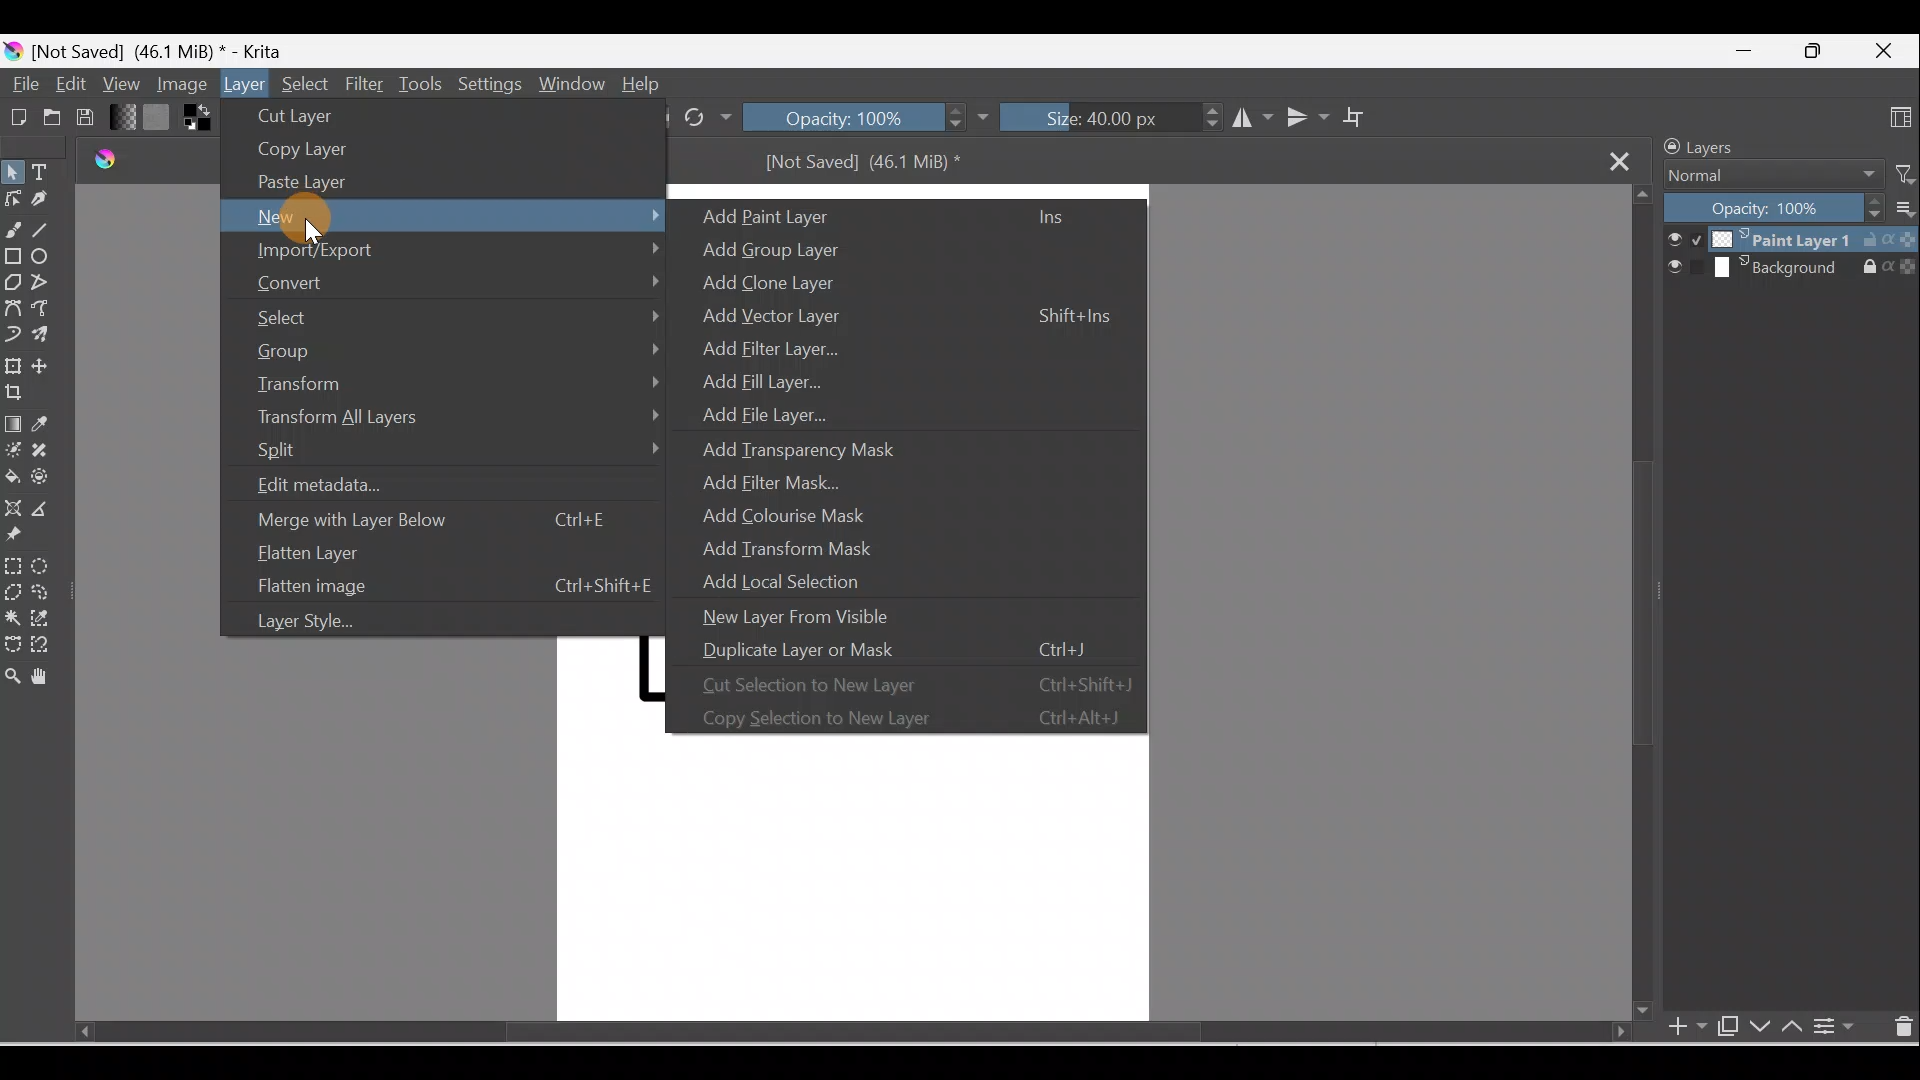 This screenshot has height=1080, width=1920. Describe the element at coordinates (1733, 145) in the screenshot. I see `Layers` at that location.